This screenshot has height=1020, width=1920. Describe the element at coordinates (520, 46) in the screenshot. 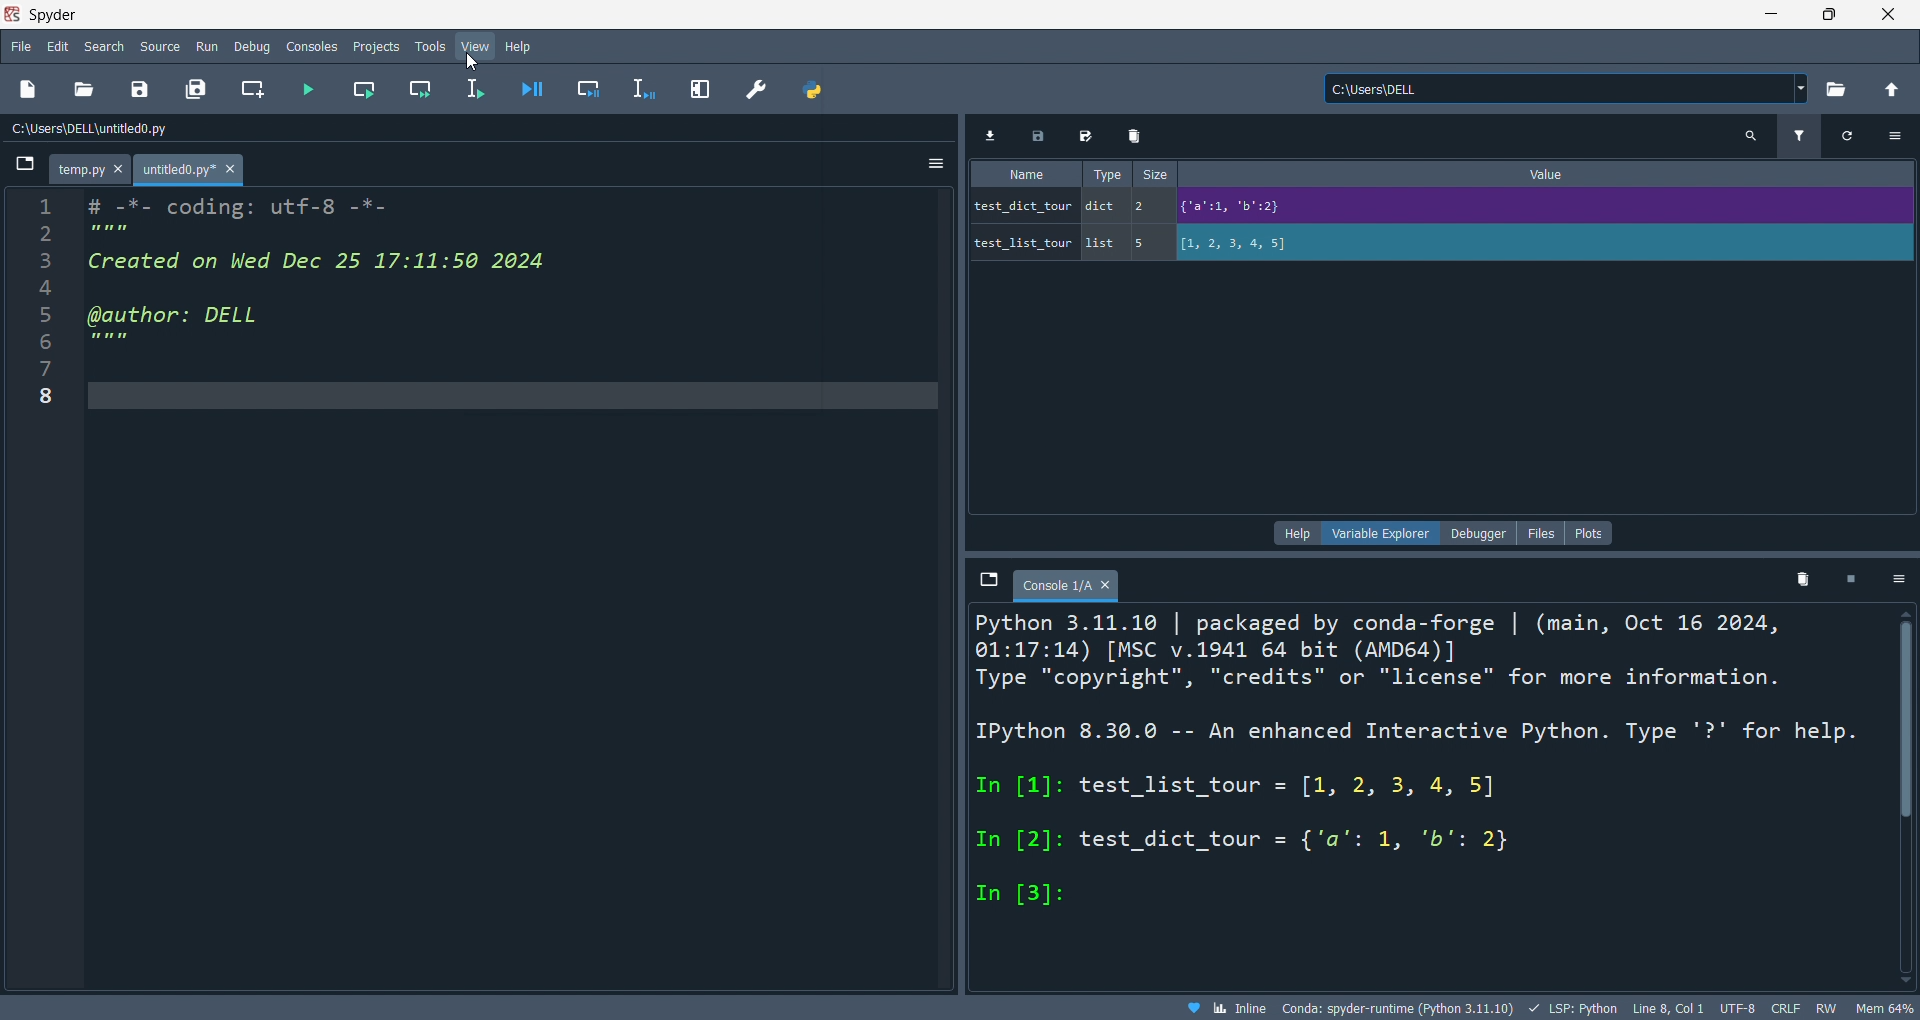

I see `help` at that location.